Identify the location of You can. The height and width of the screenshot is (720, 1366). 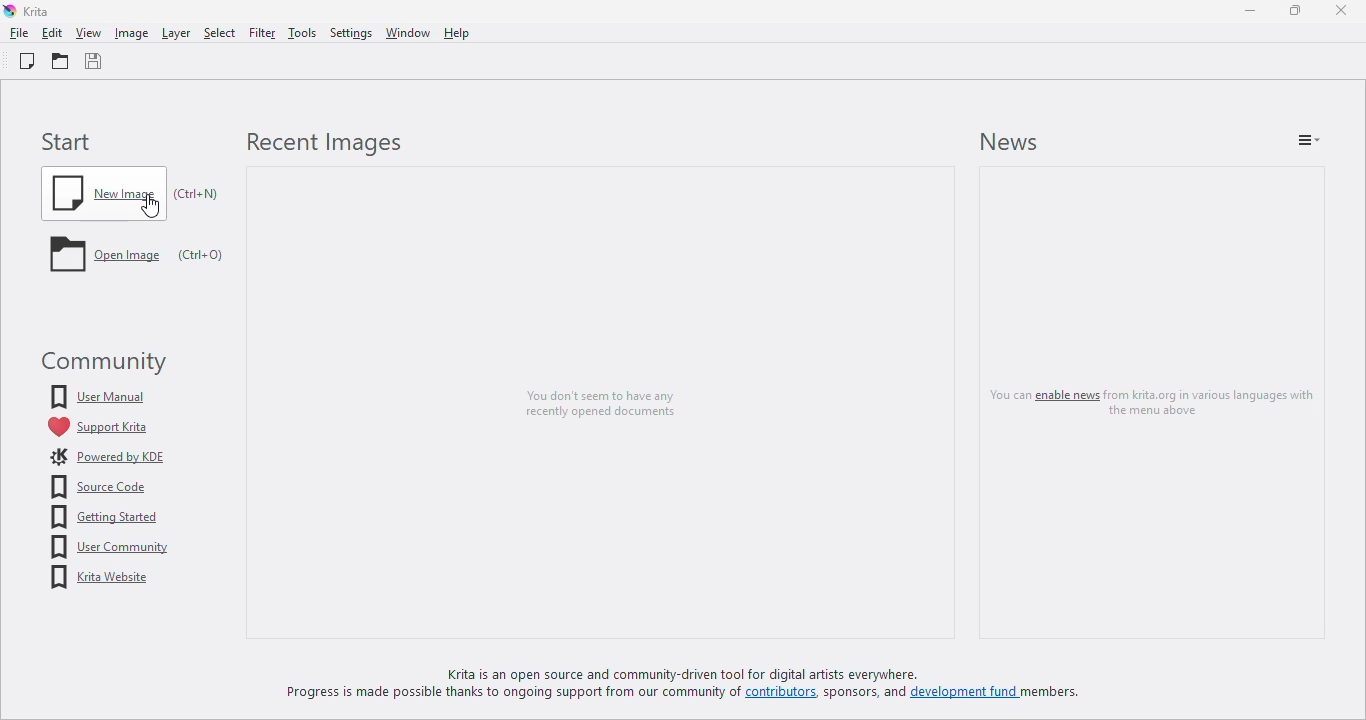
(1001, 398).